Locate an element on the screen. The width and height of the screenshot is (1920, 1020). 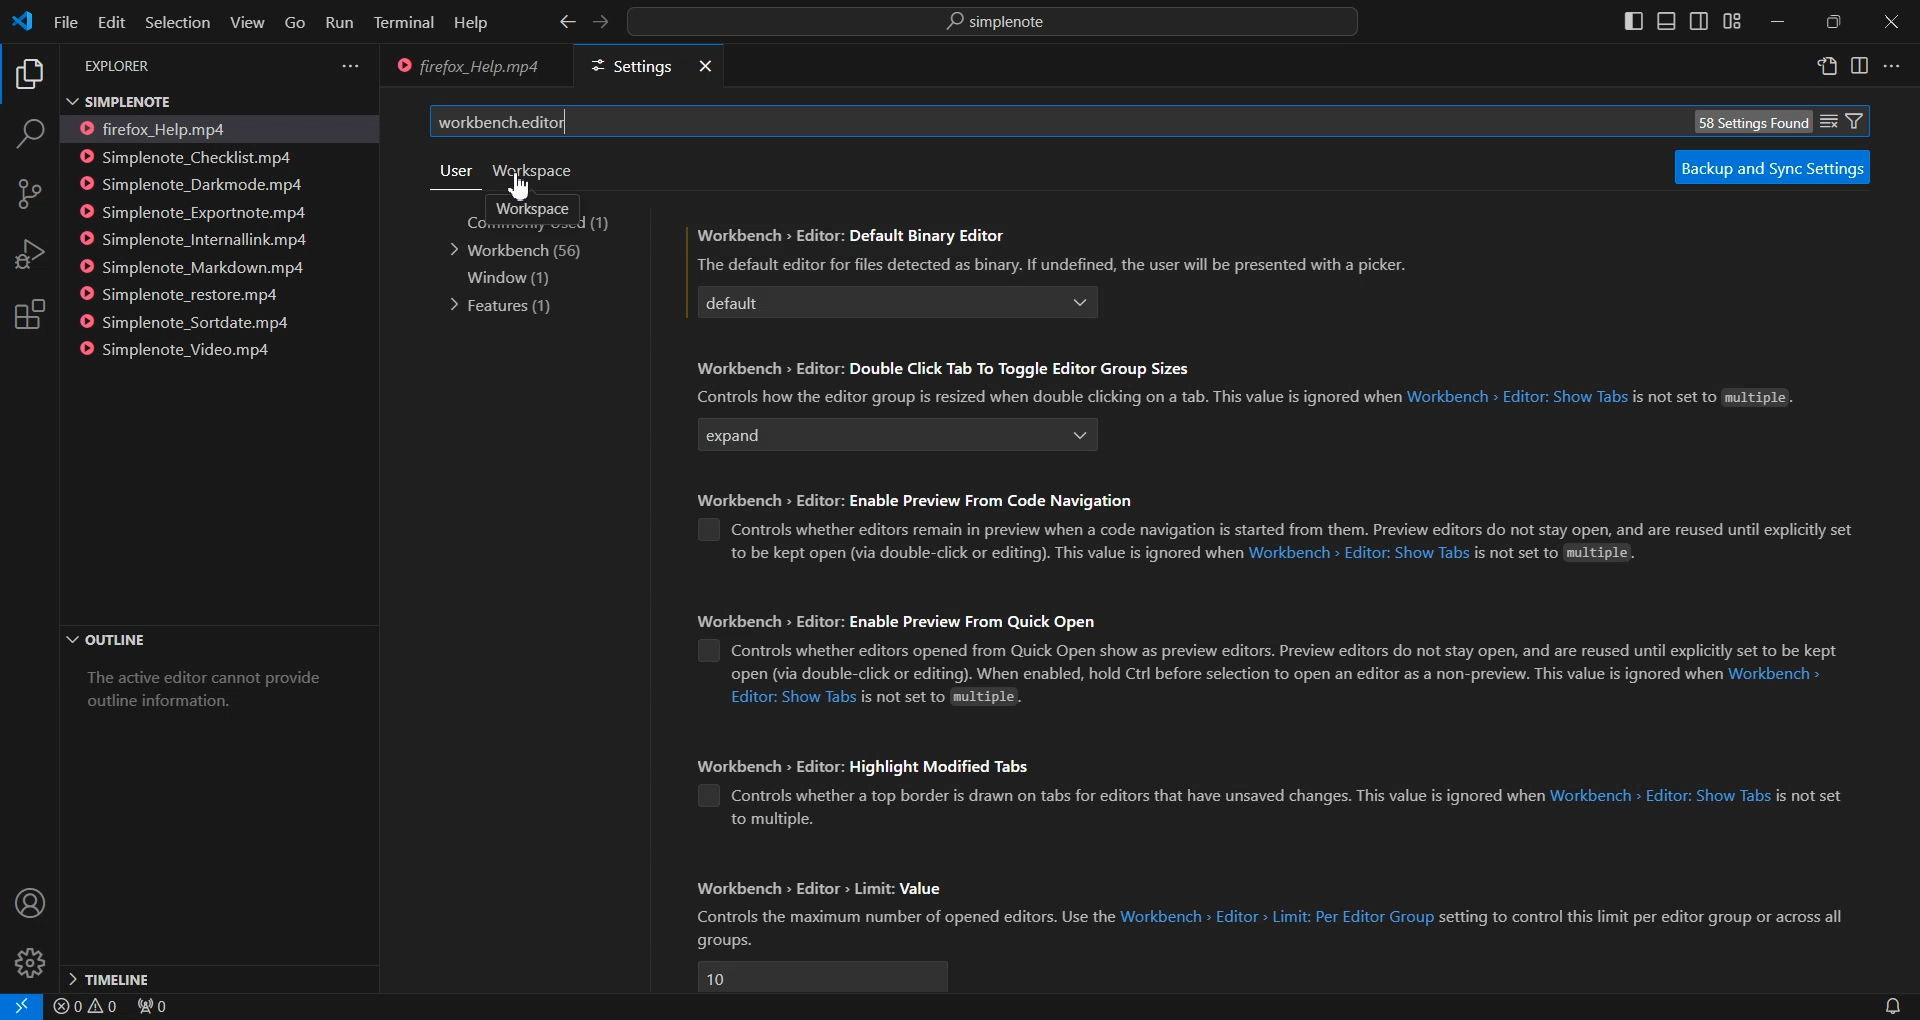
is not to set multiple is located at coordinates (1713, 401).